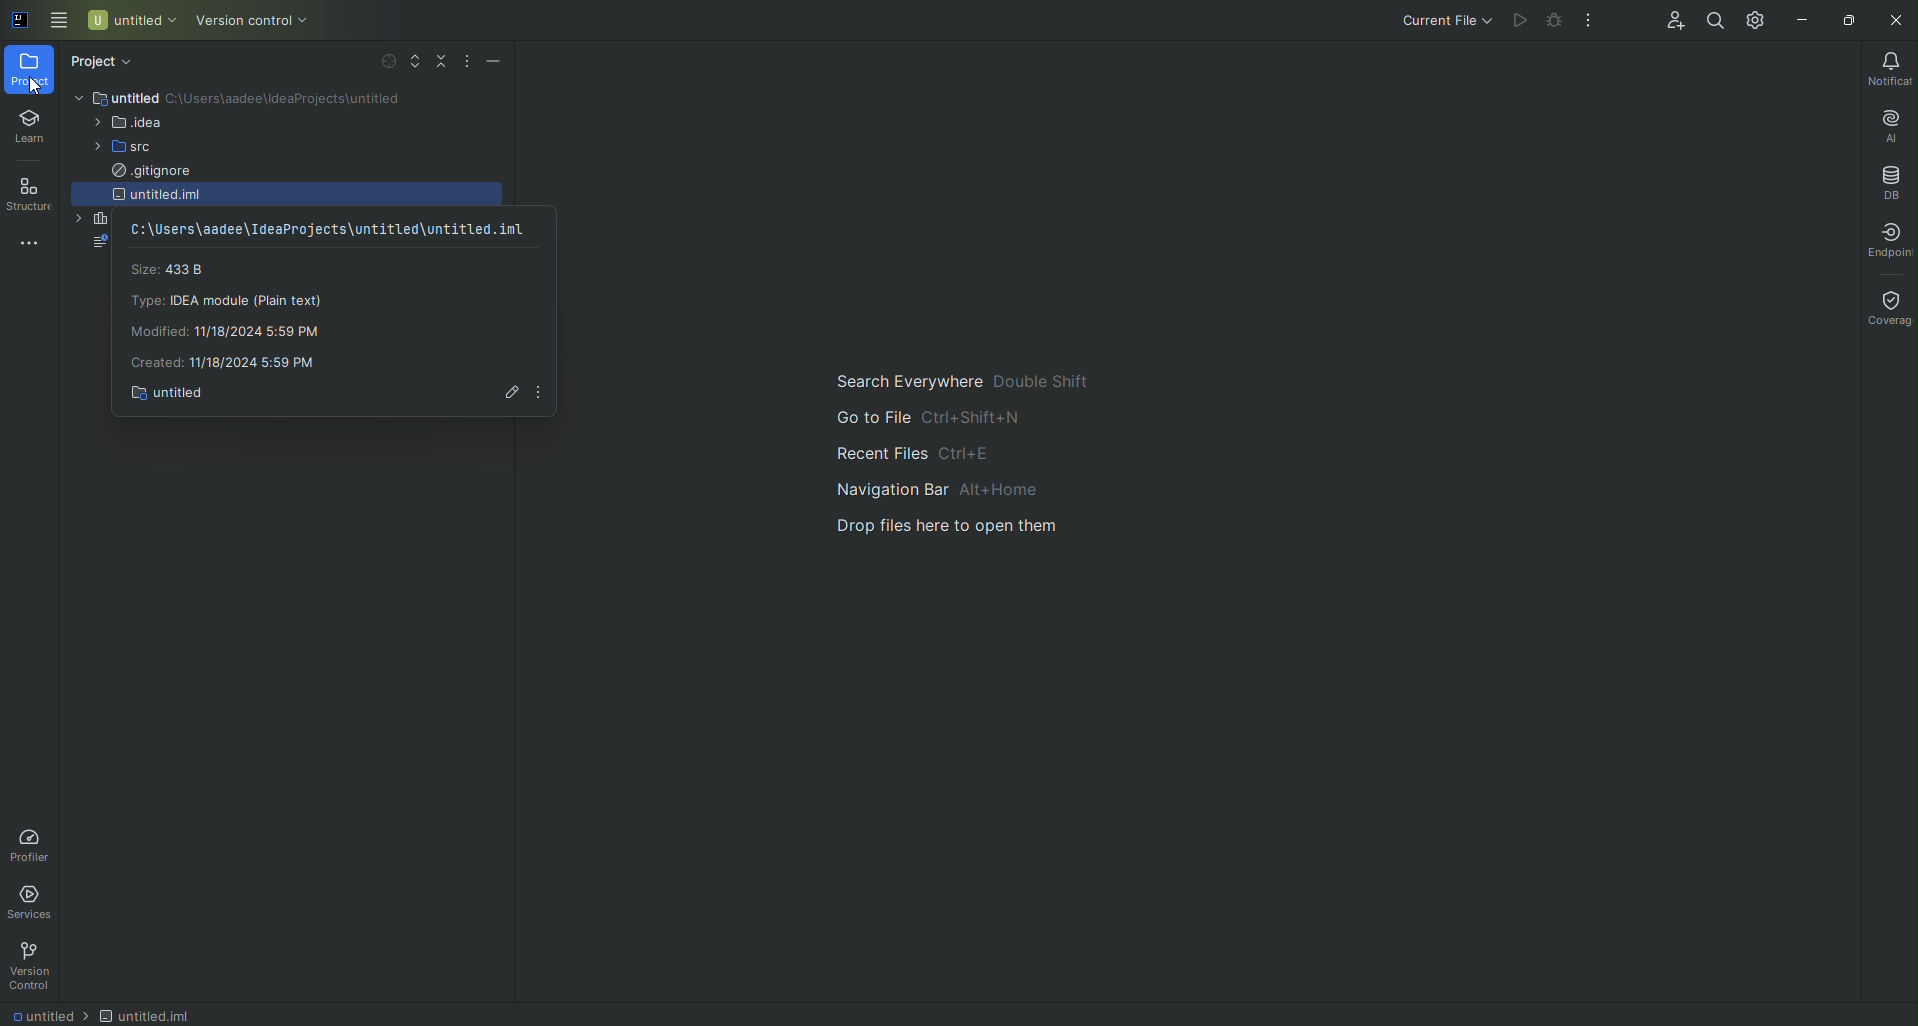  Describe the element at coordinates (1849, 19) in the screenshot. I see `Restore` at that location.